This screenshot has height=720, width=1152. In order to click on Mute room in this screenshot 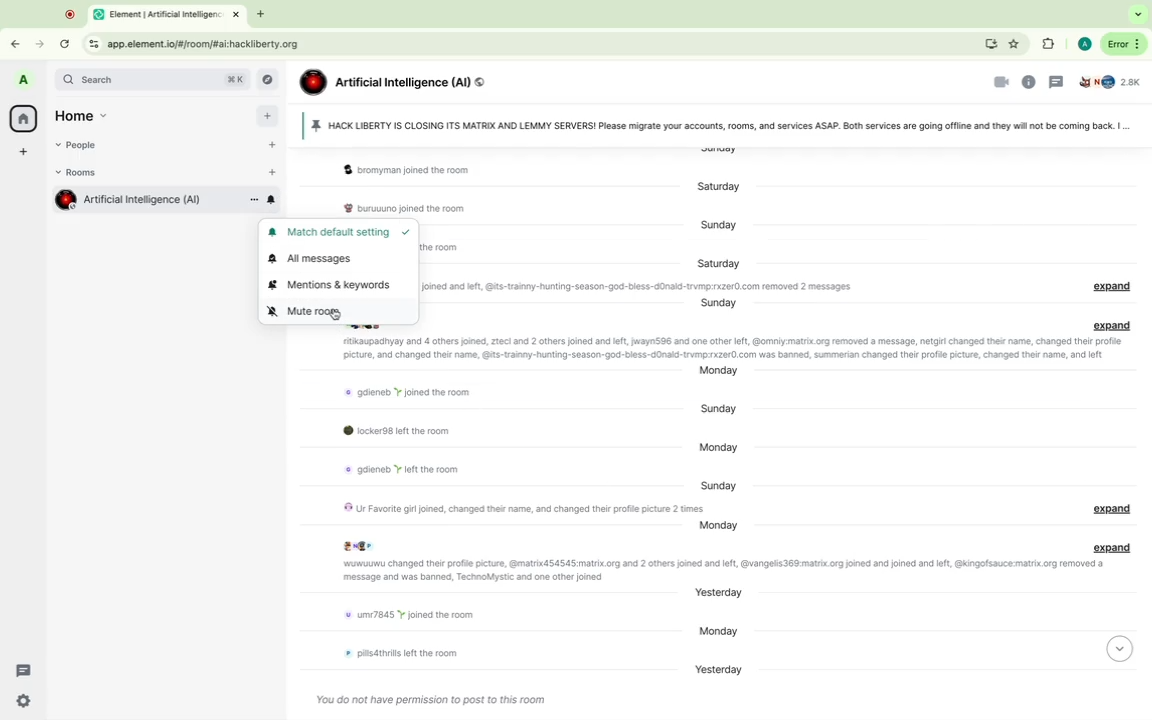, I will do `click(338, 311)`.